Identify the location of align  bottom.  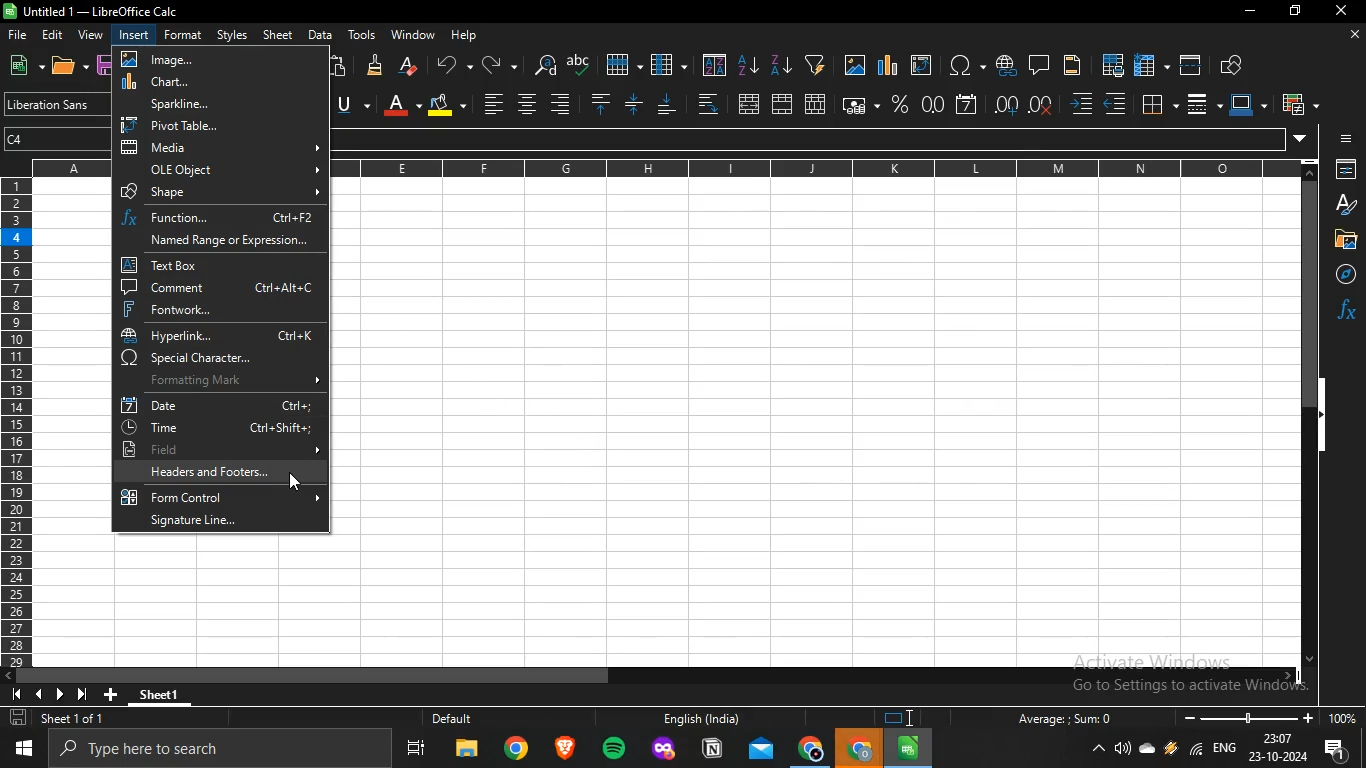
(669, 105).